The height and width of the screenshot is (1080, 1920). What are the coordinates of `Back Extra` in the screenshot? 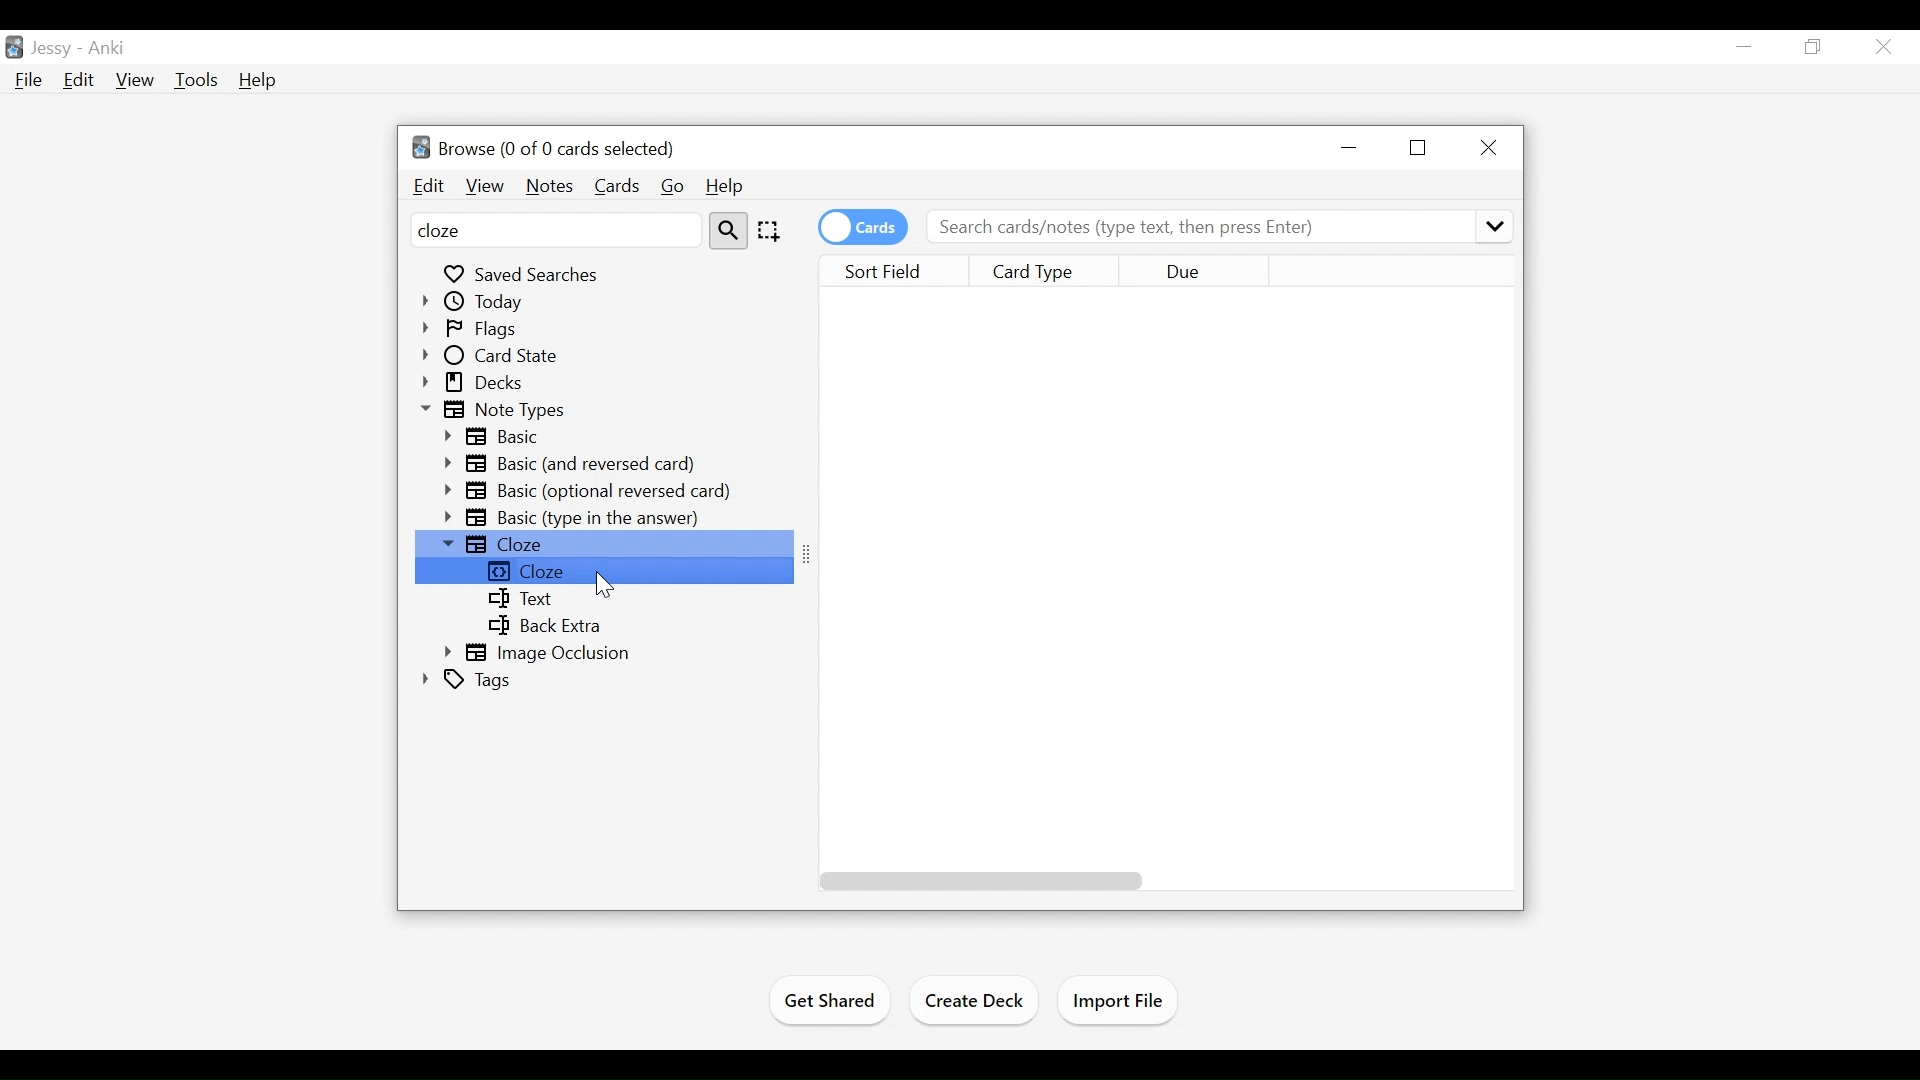 It's located at (542, 626).